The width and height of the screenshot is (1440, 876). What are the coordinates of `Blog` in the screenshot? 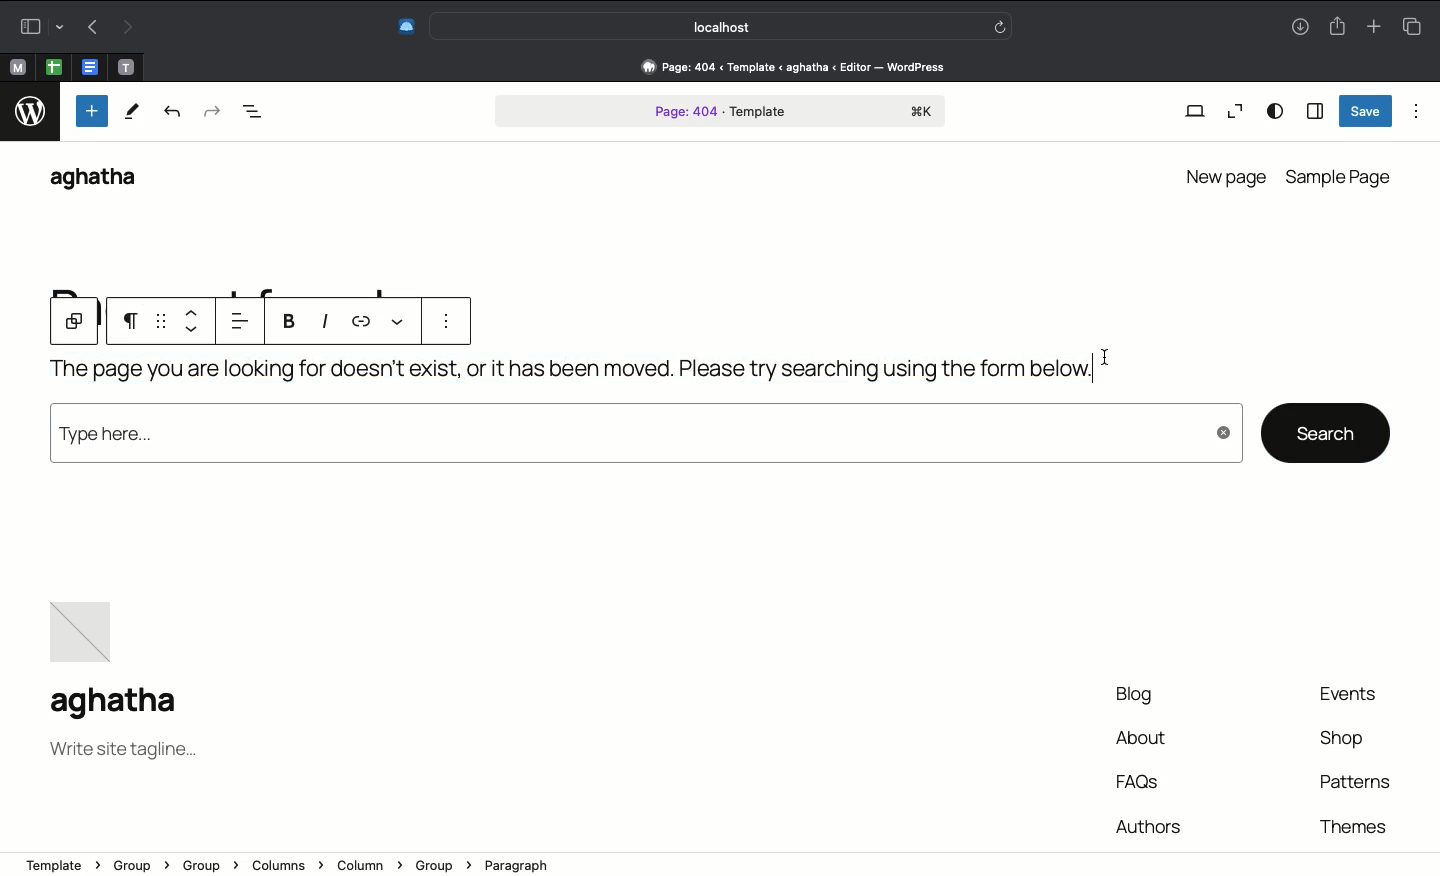 It's located at (1128, 696).